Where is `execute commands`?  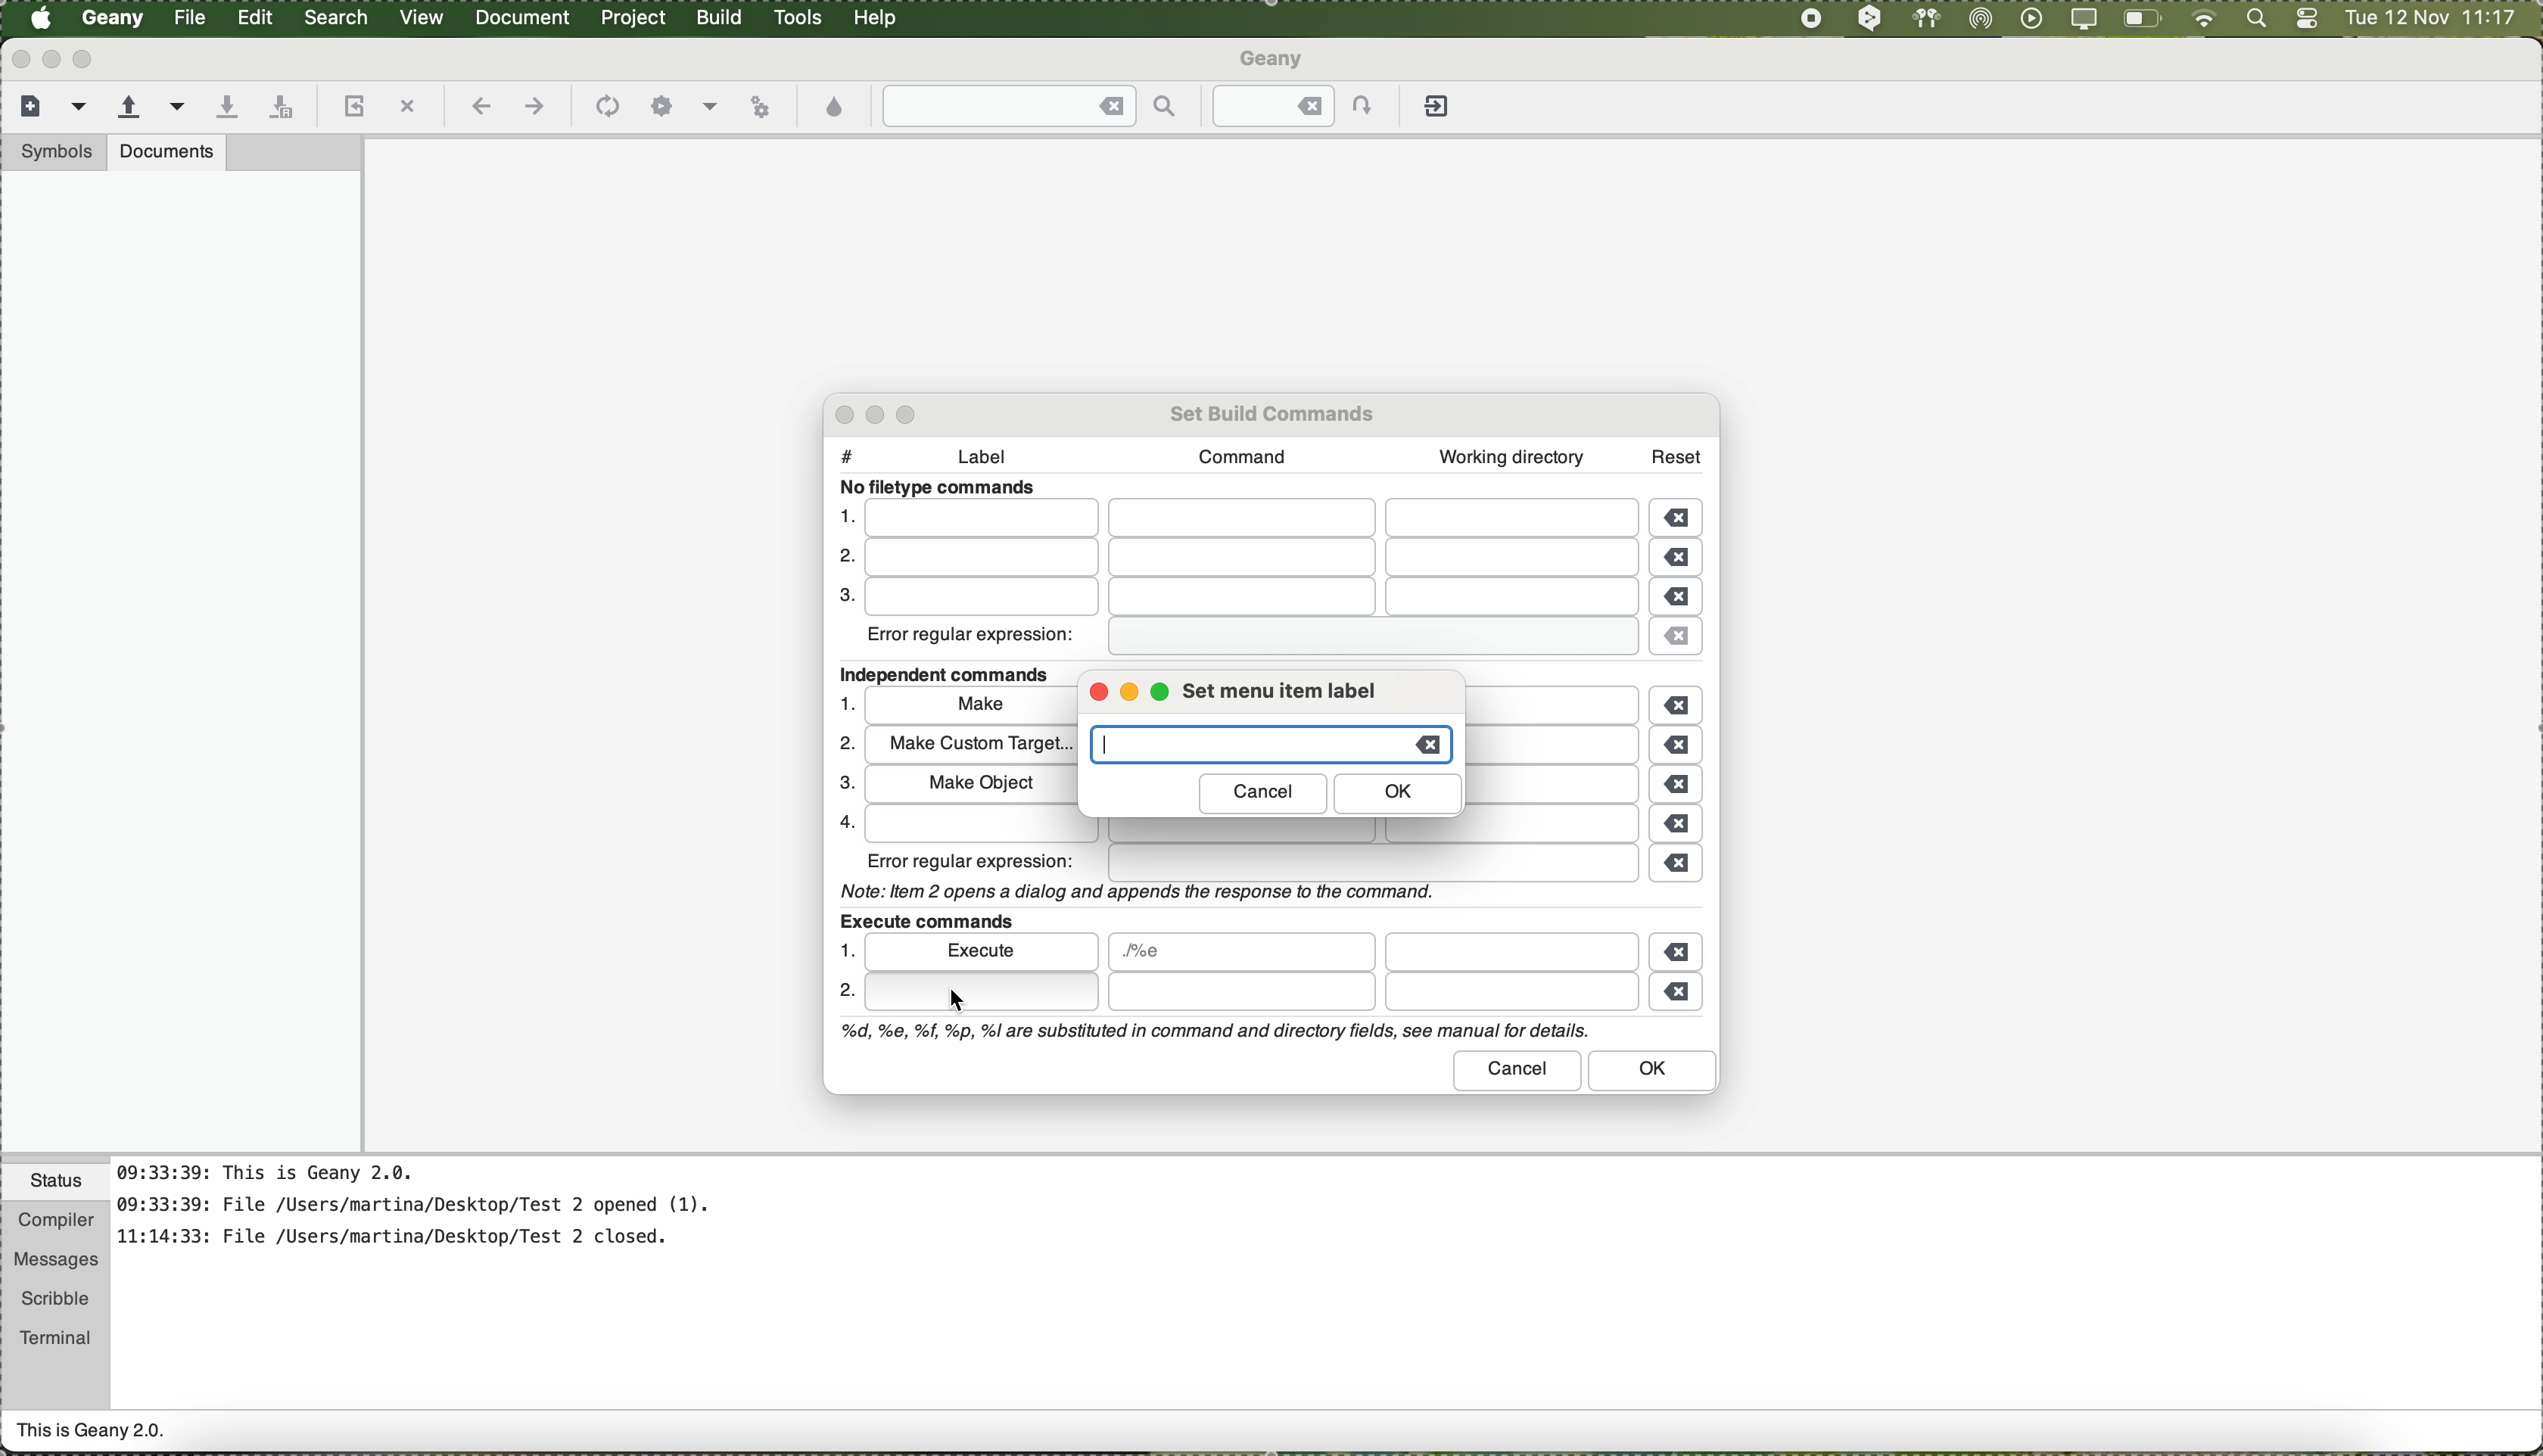
execute commands is located at coordinates (925, 918).